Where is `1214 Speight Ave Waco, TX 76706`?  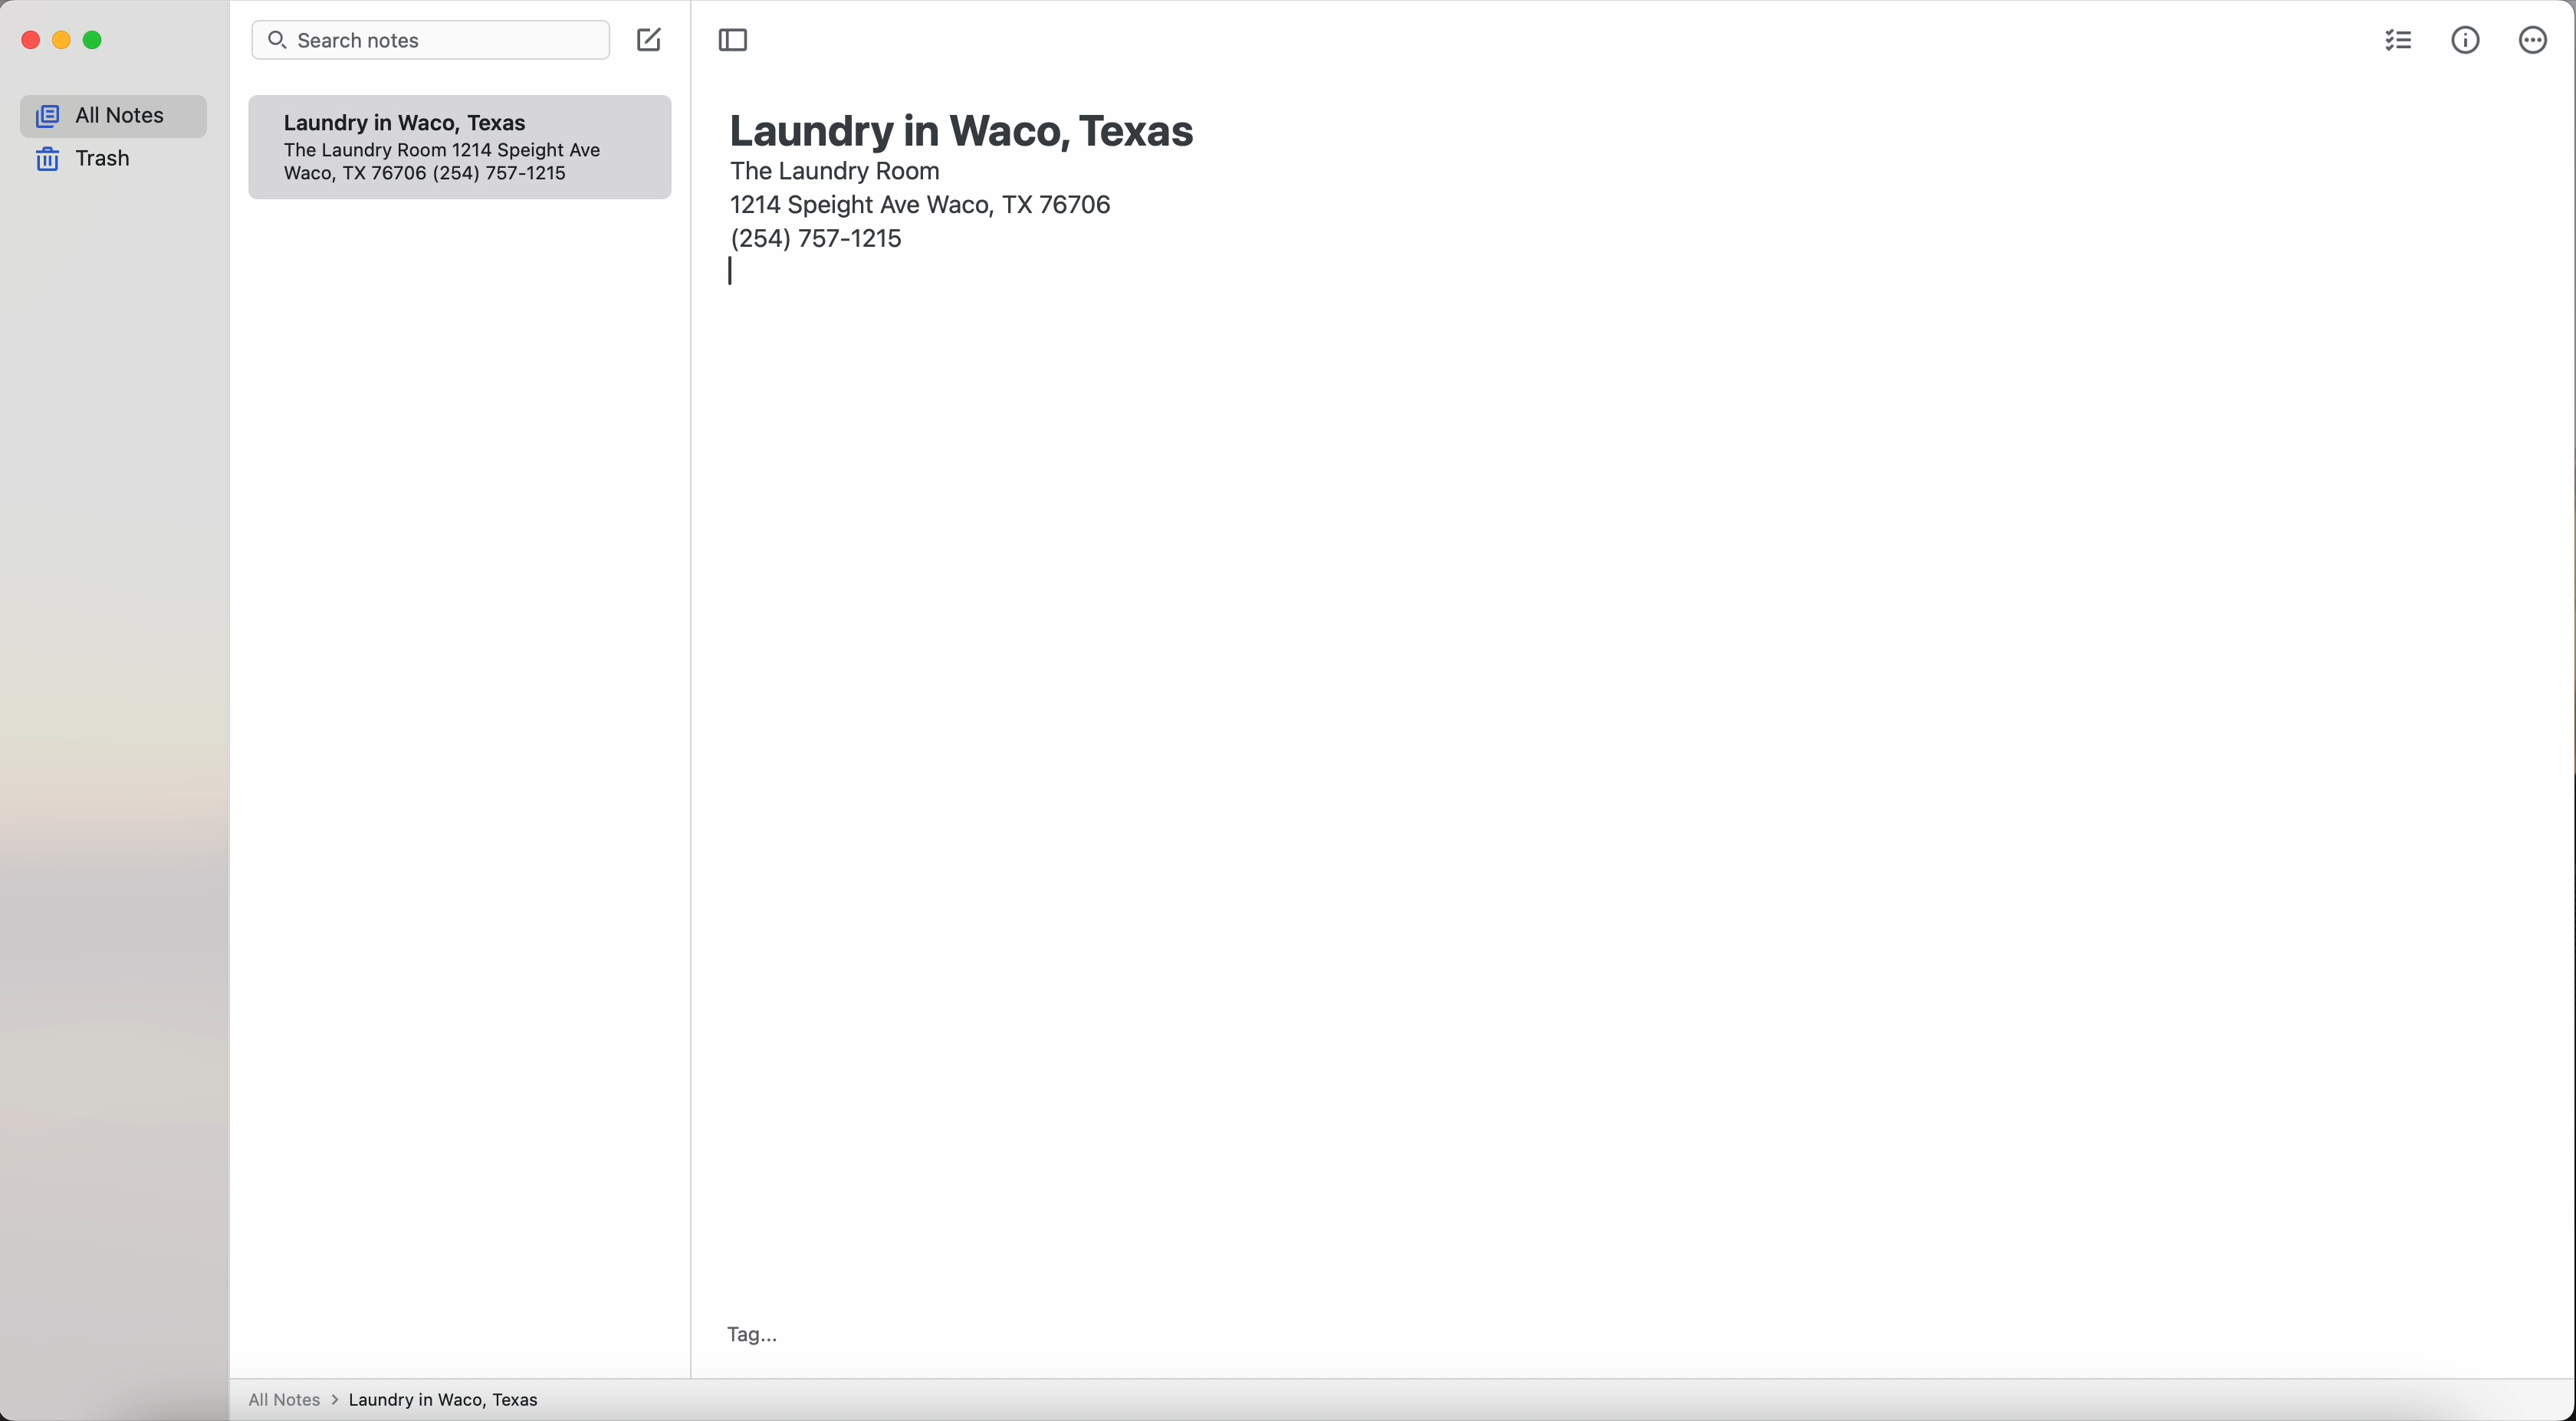
1214 Speight Ave Waco, TX 76706 is located at coordinates (457, 165).